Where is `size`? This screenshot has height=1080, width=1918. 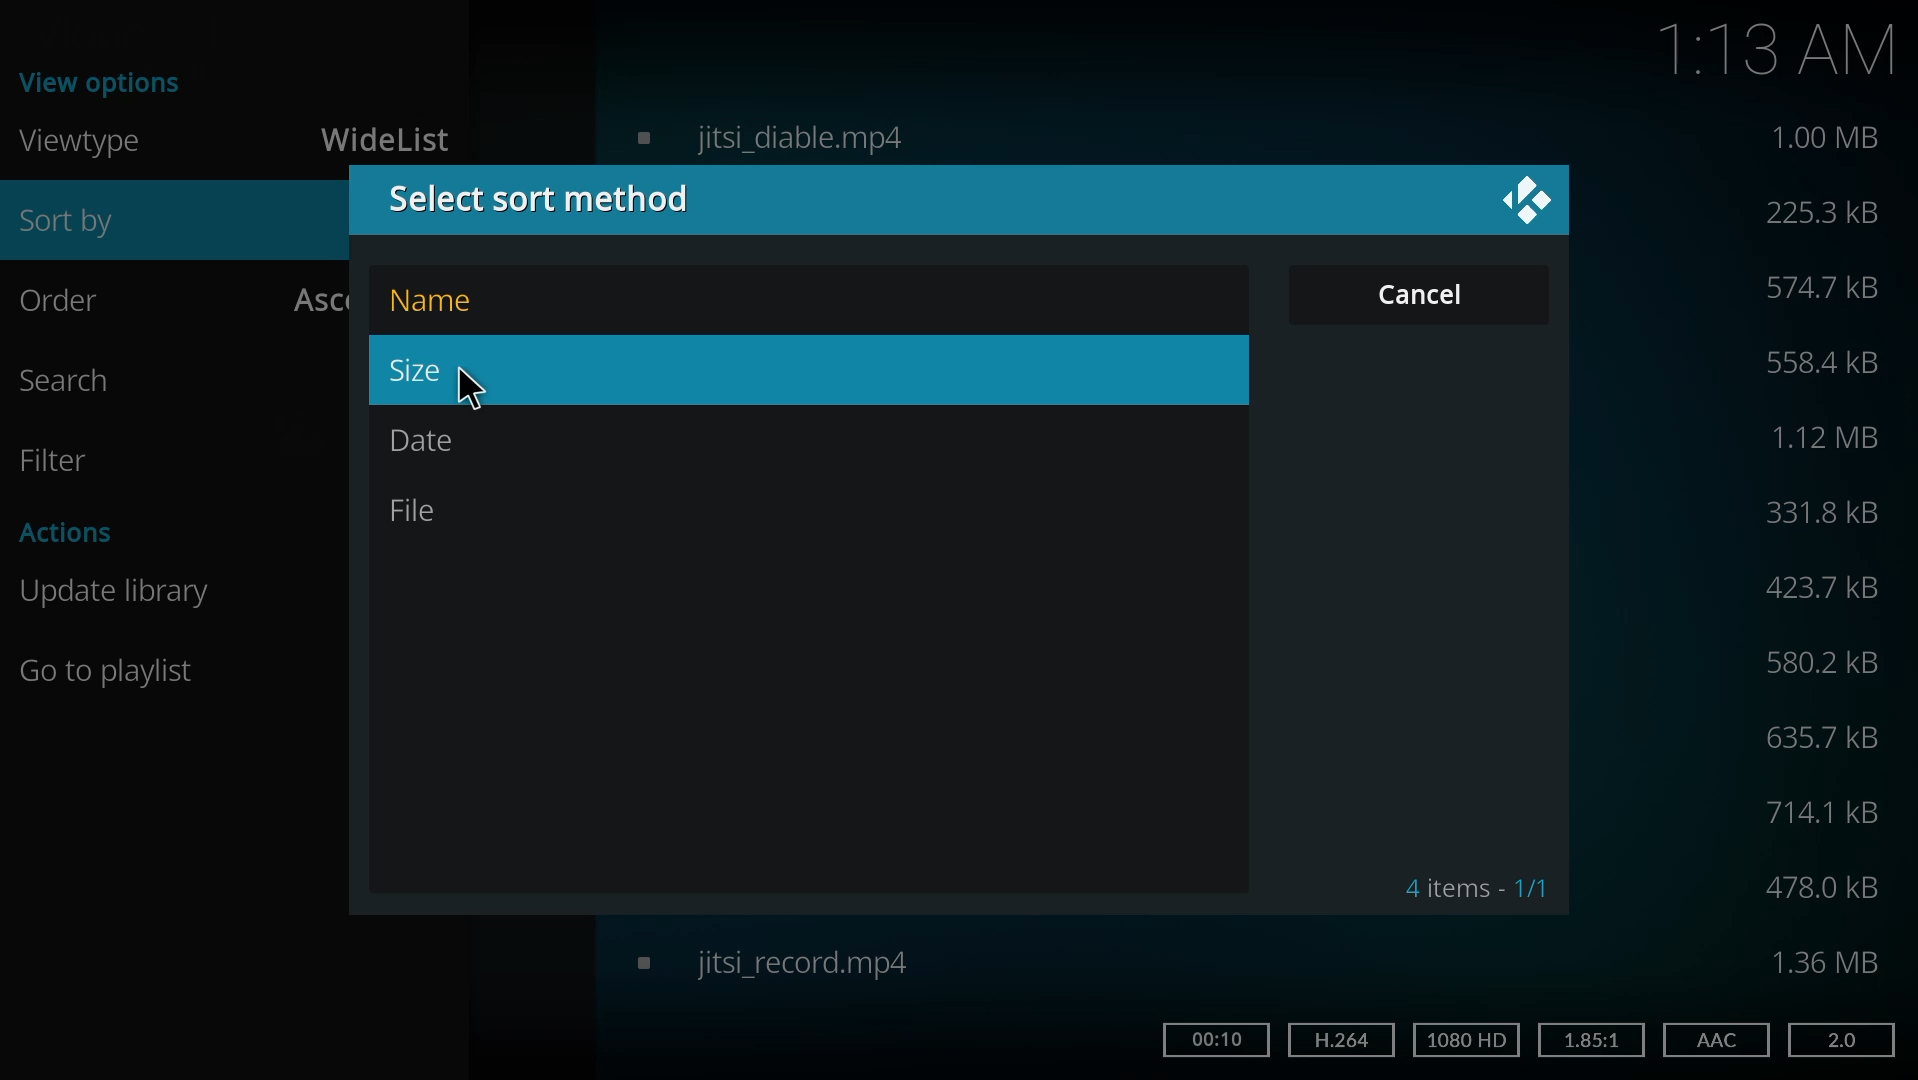 size is located at coordinates (1810, 514).